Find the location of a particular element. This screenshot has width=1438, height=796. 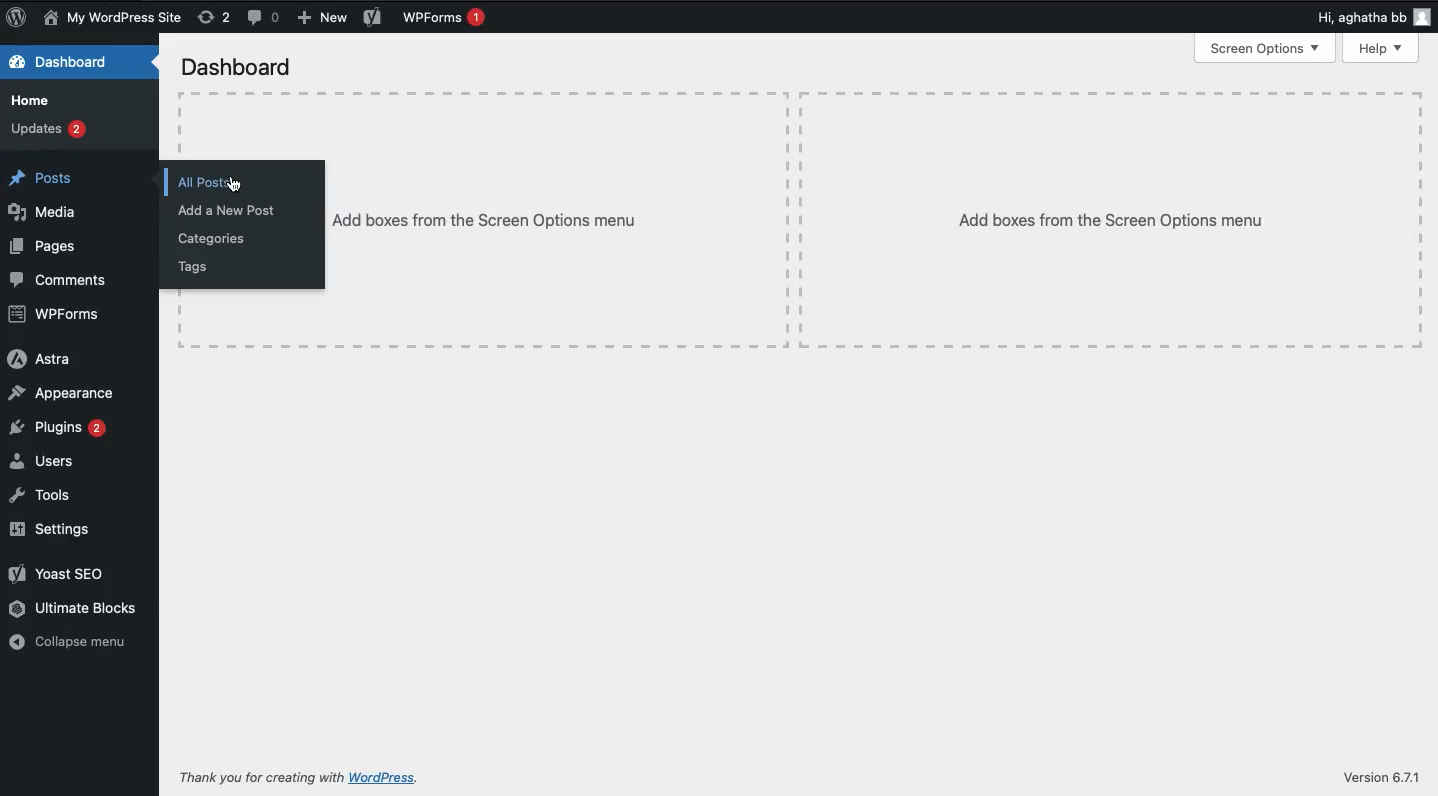

Categories is located at coordinates (211, 240).